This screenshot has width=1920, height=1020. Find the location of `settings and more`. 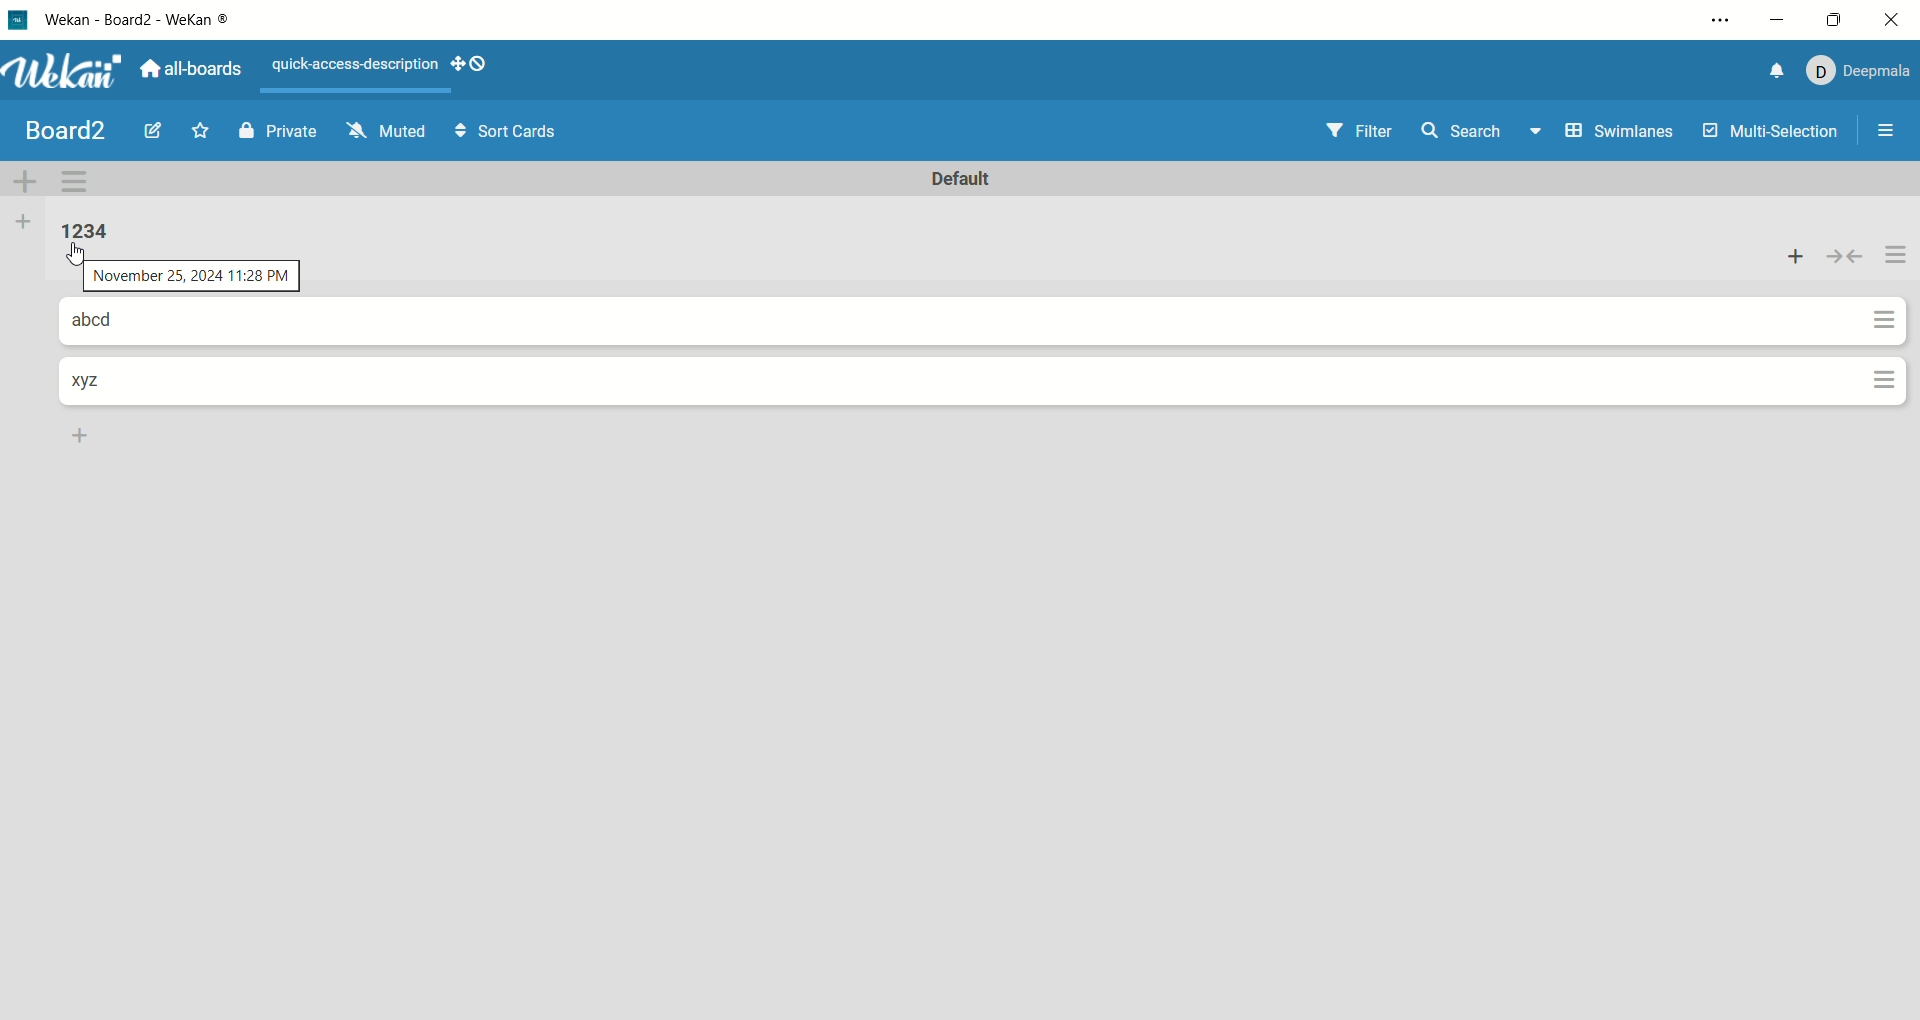

settings and more is located at coordinates (1719, 23).